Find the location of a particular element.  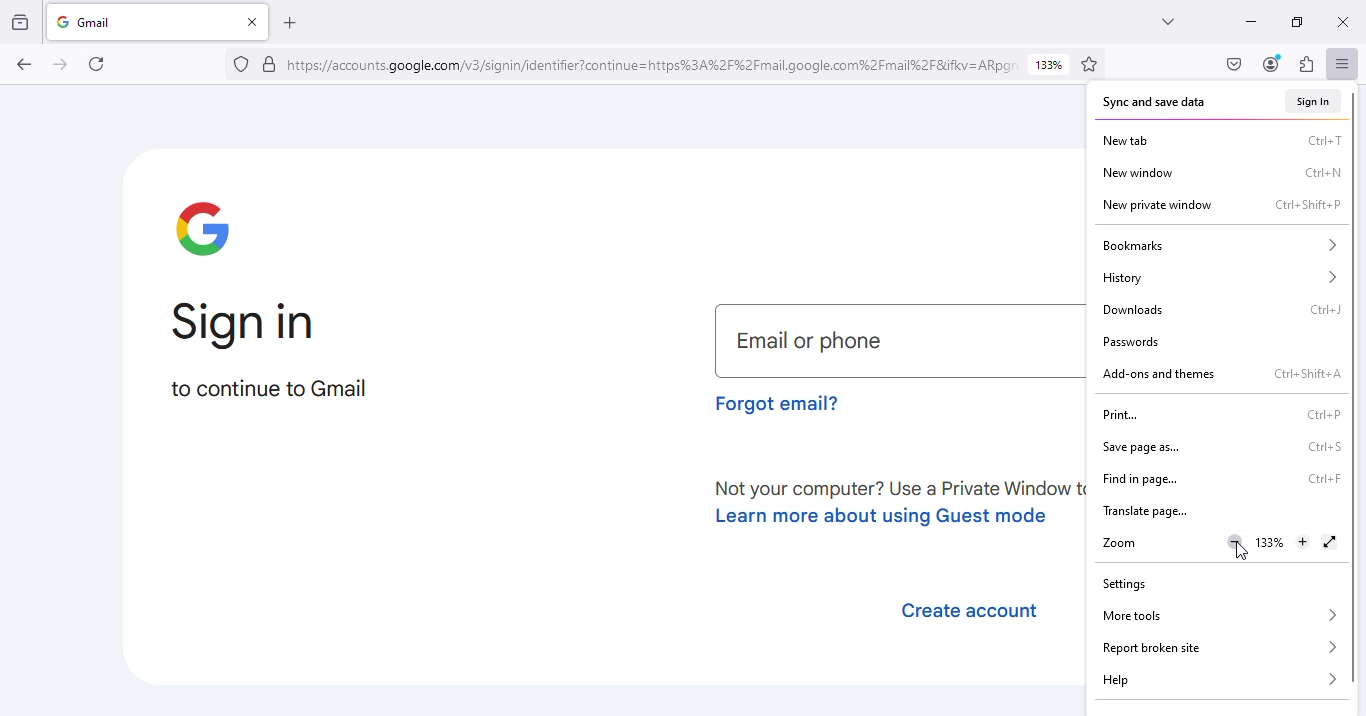

go back one page is located at coordinates (25, 64).